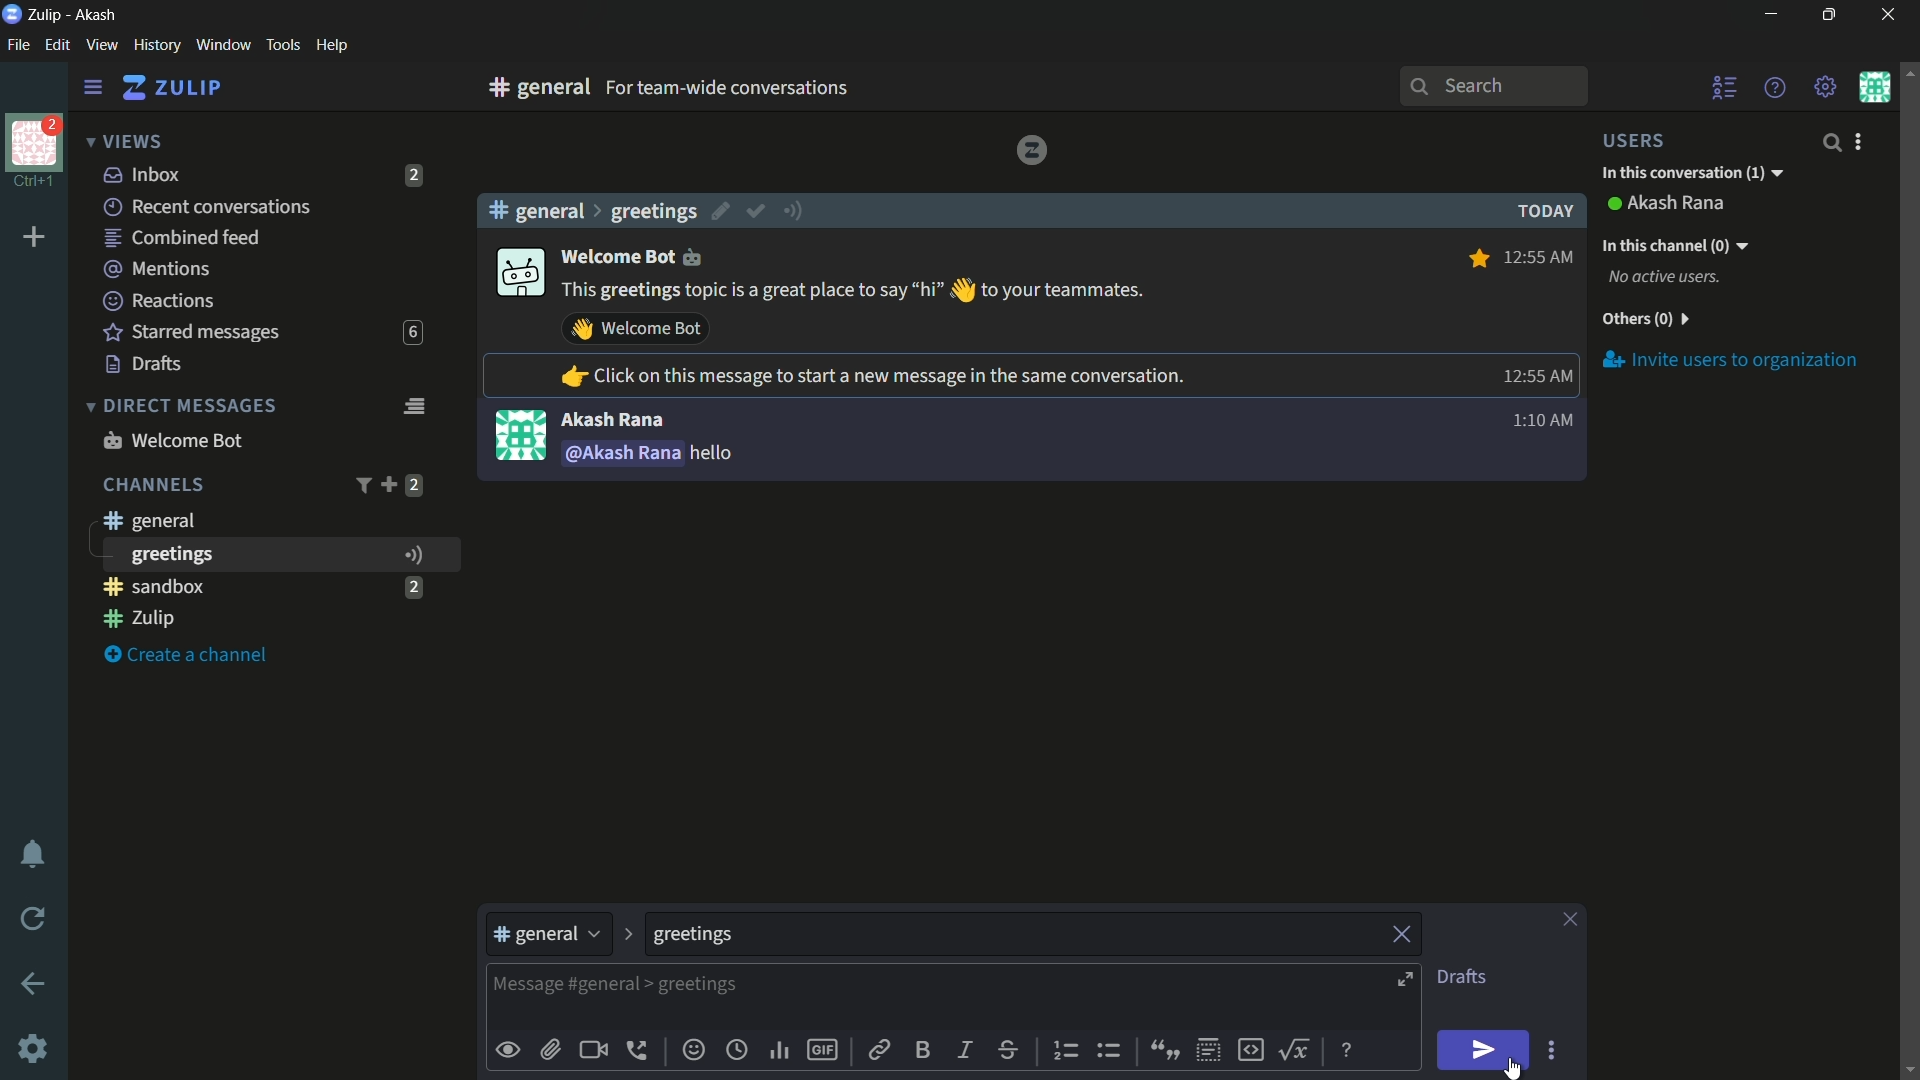  Describe the element at coordinates (147, 520) in the screenshot. I see `general channel` at that location.